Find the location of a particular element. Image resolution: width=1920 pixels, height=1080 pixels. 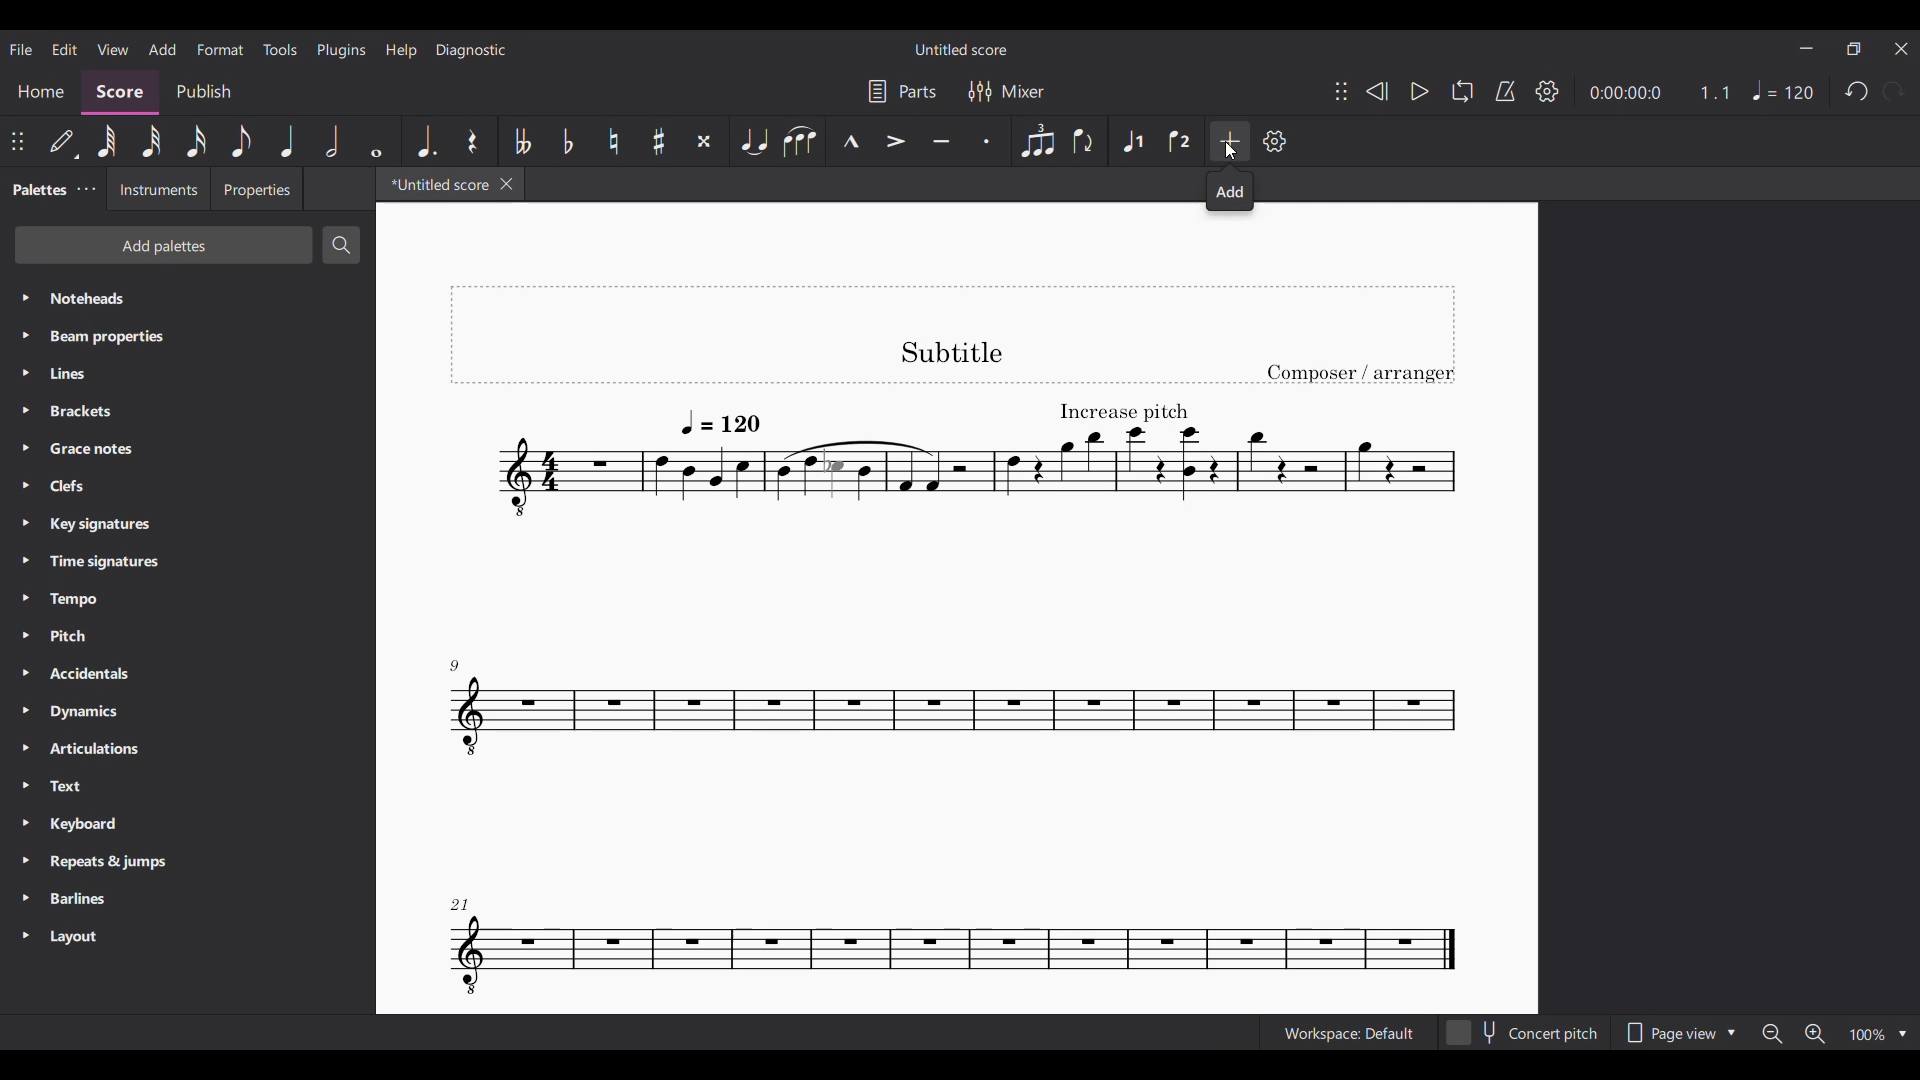

Palettes settings is located at coordinates (87, 189).